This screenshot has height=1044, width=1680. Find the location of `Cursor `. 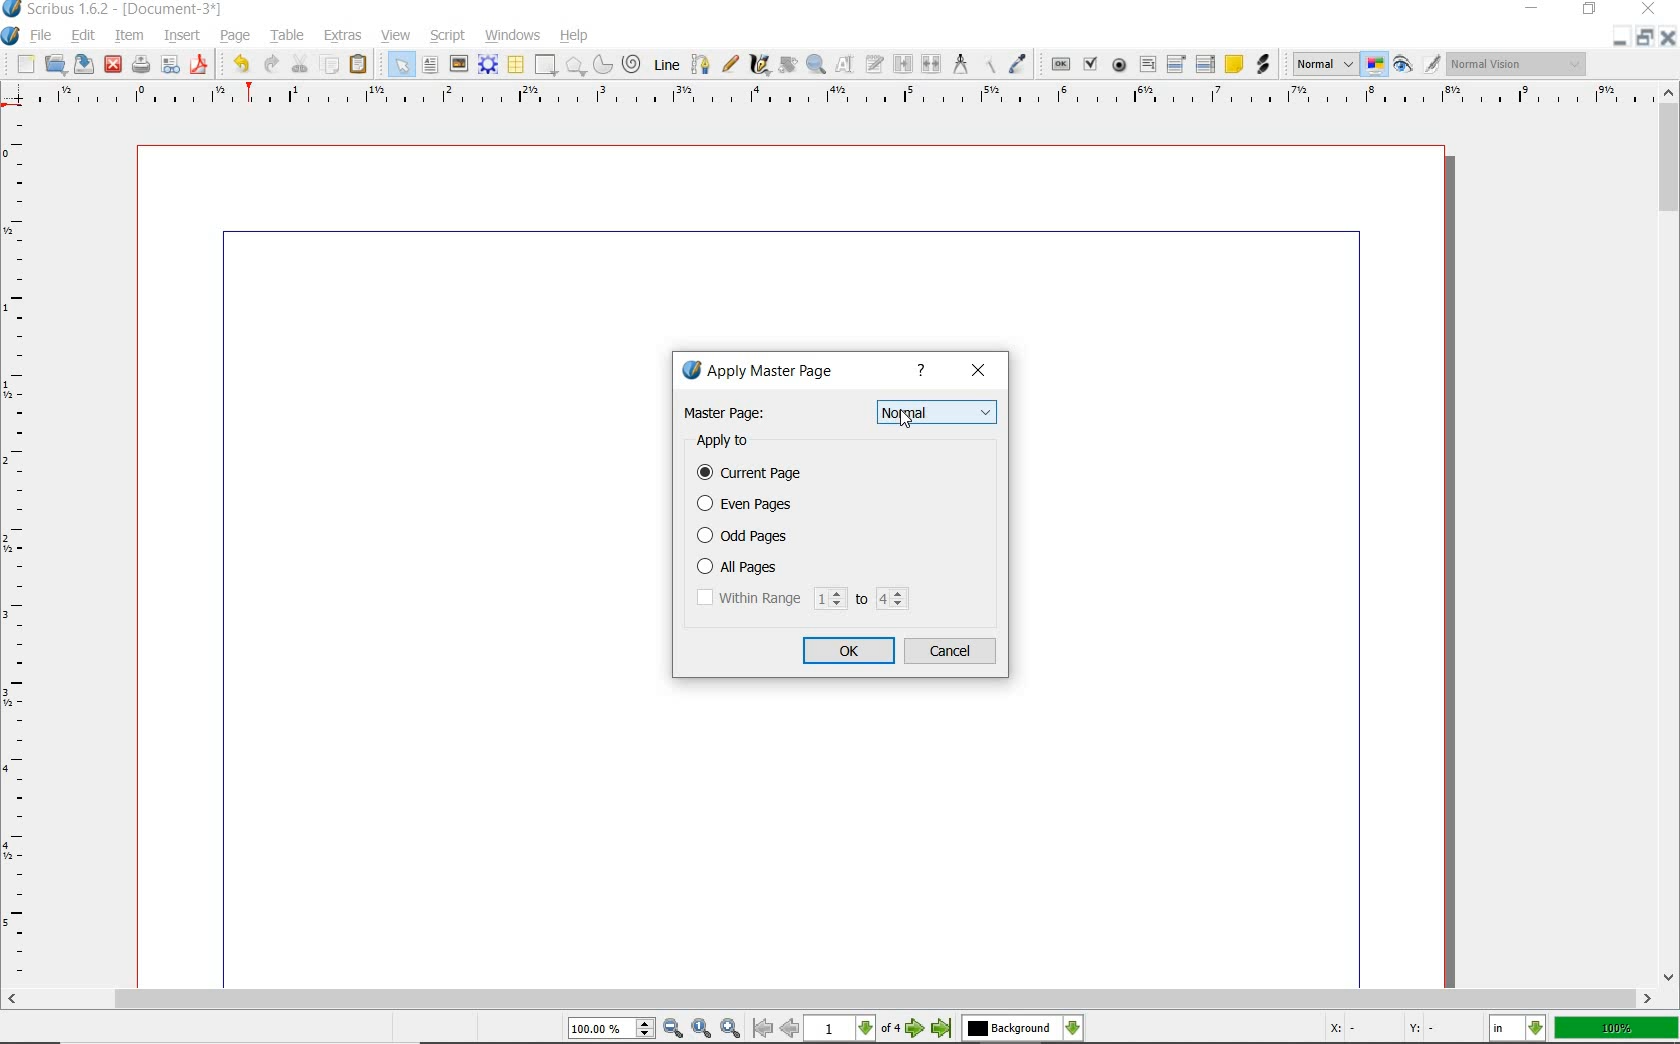

Cursor  is located at coordinates (905, 420).